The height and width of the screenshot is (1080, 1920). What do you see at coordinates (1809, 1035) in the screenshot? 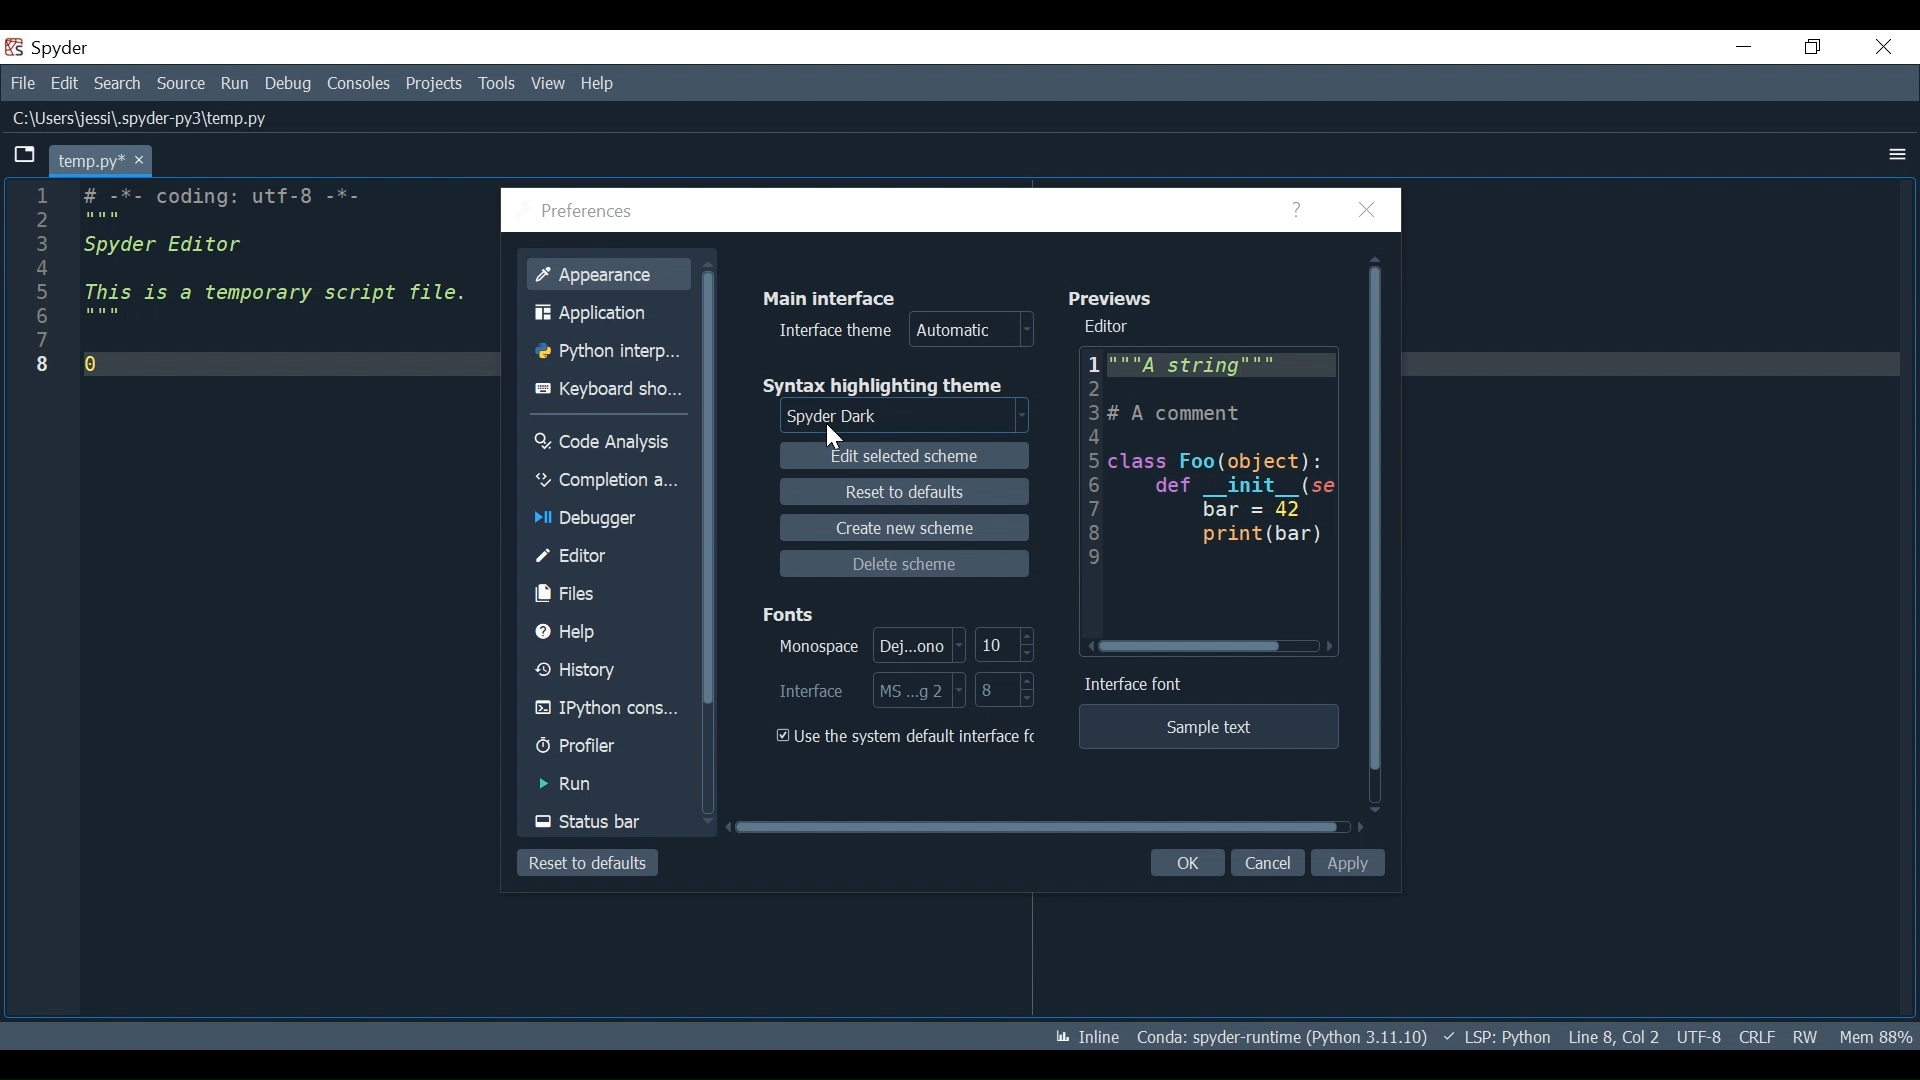
I see `File Permissions` at bounding box center [1809, 1035].